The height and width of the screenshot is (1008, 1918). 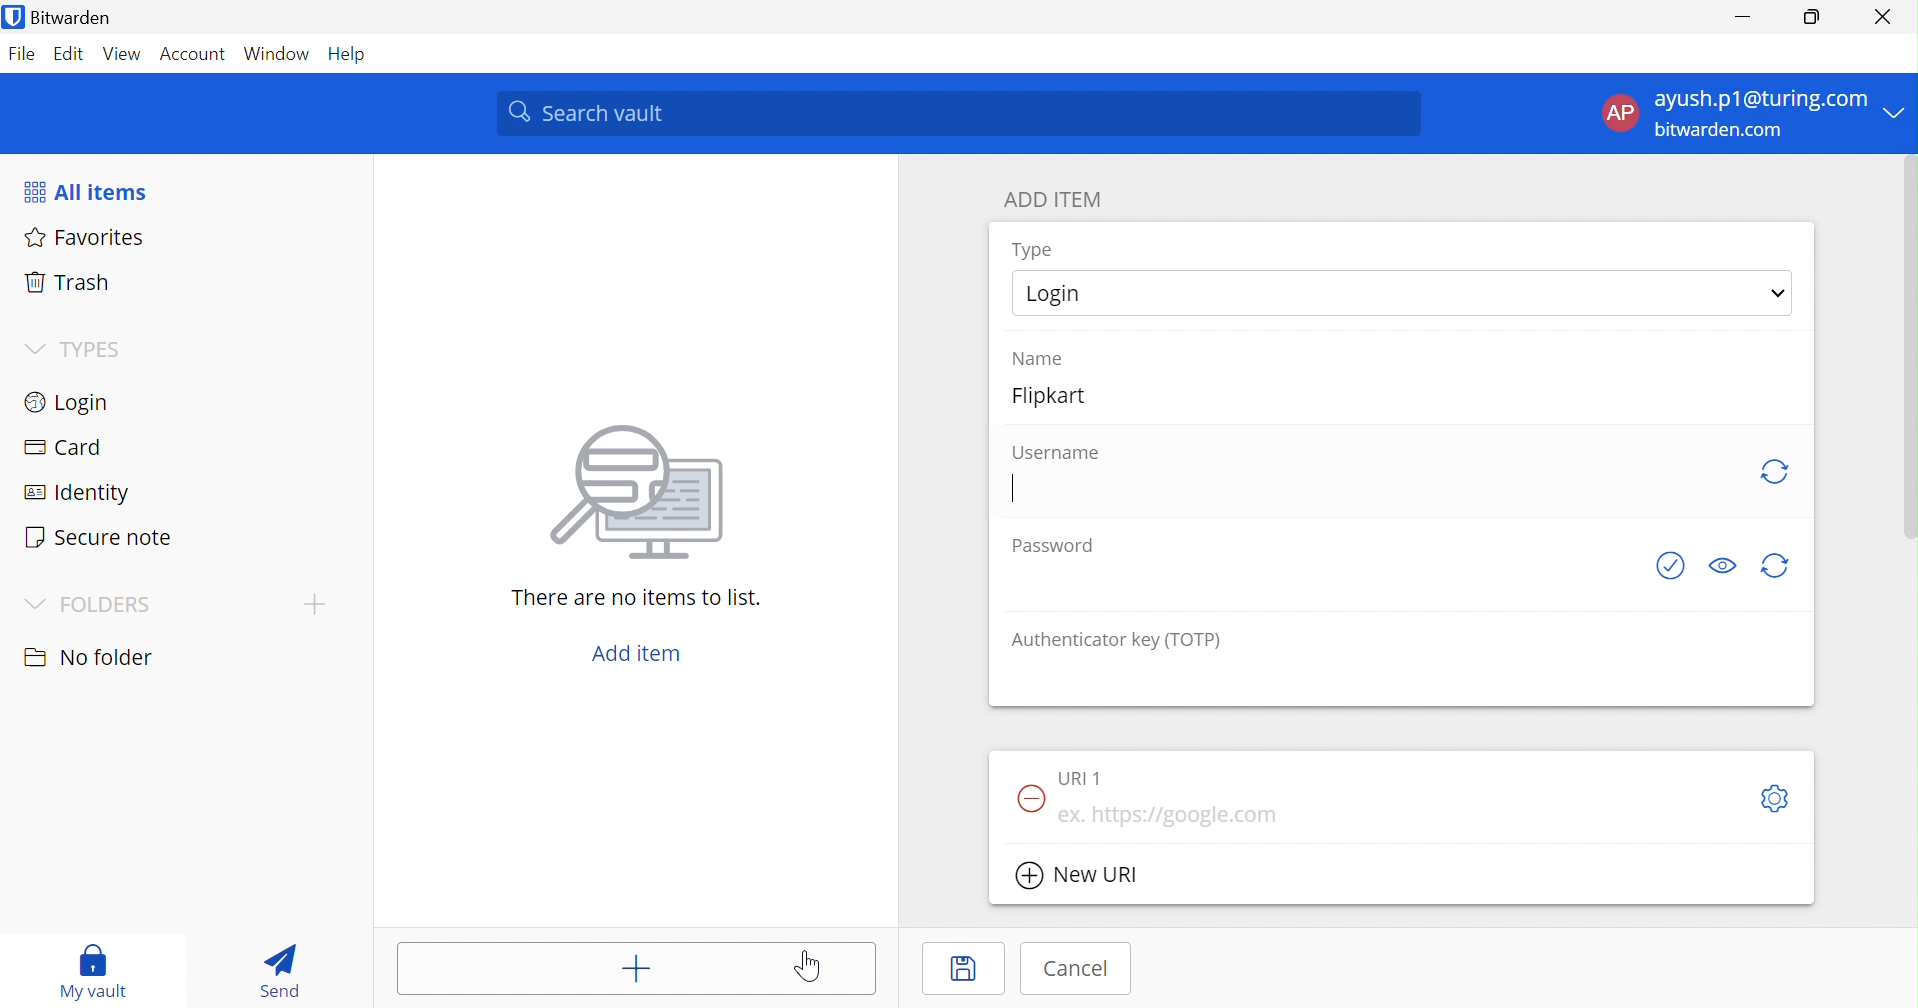 What do you see at coordinates (1728, 132) in the screenshot?
I see `bitwarden.com` at bounding box center [1728, 132].